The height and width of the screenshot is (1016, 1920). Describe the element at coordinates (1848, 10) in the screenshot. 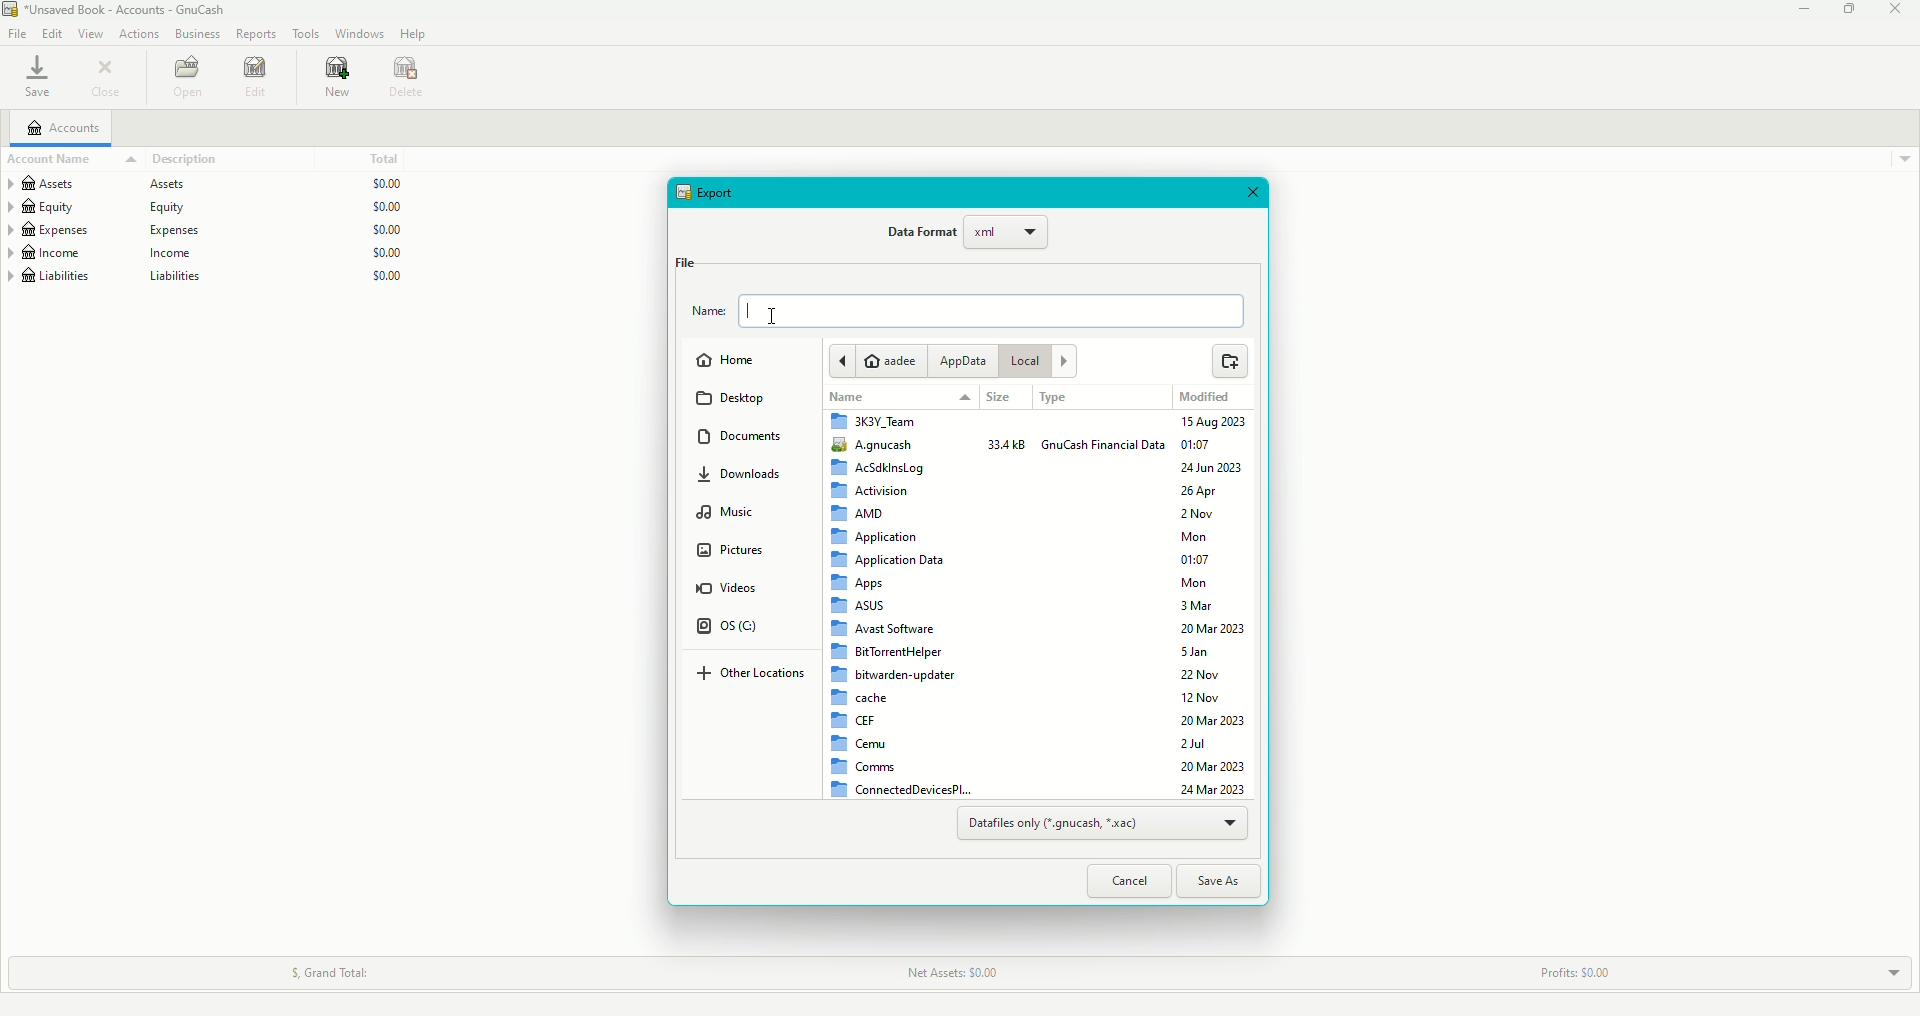

I see `Restore` at that location.